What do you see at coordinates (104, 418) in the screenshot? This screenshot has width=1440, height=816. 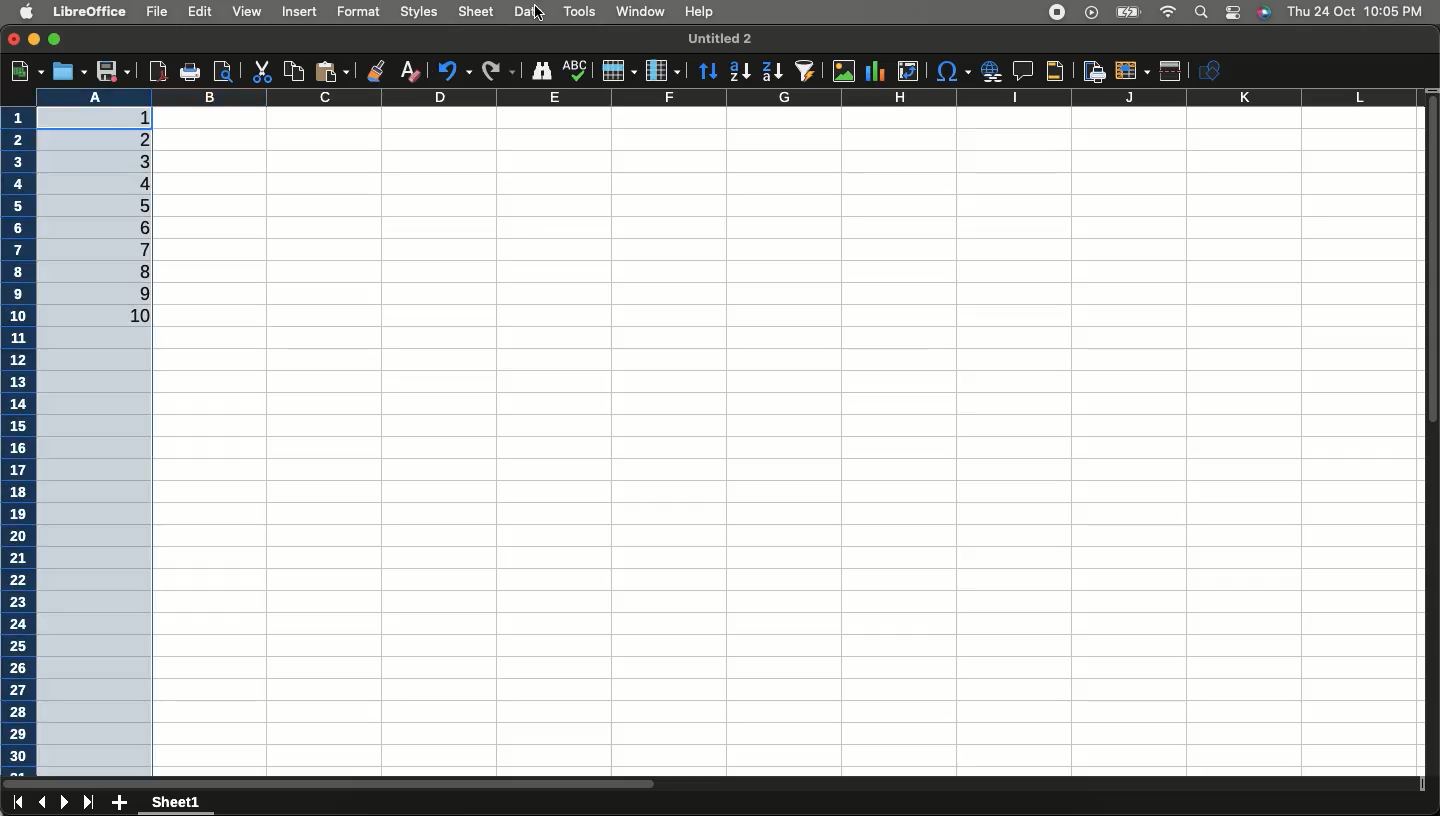 I see `Column A selected` at bounding box center [104, 418].